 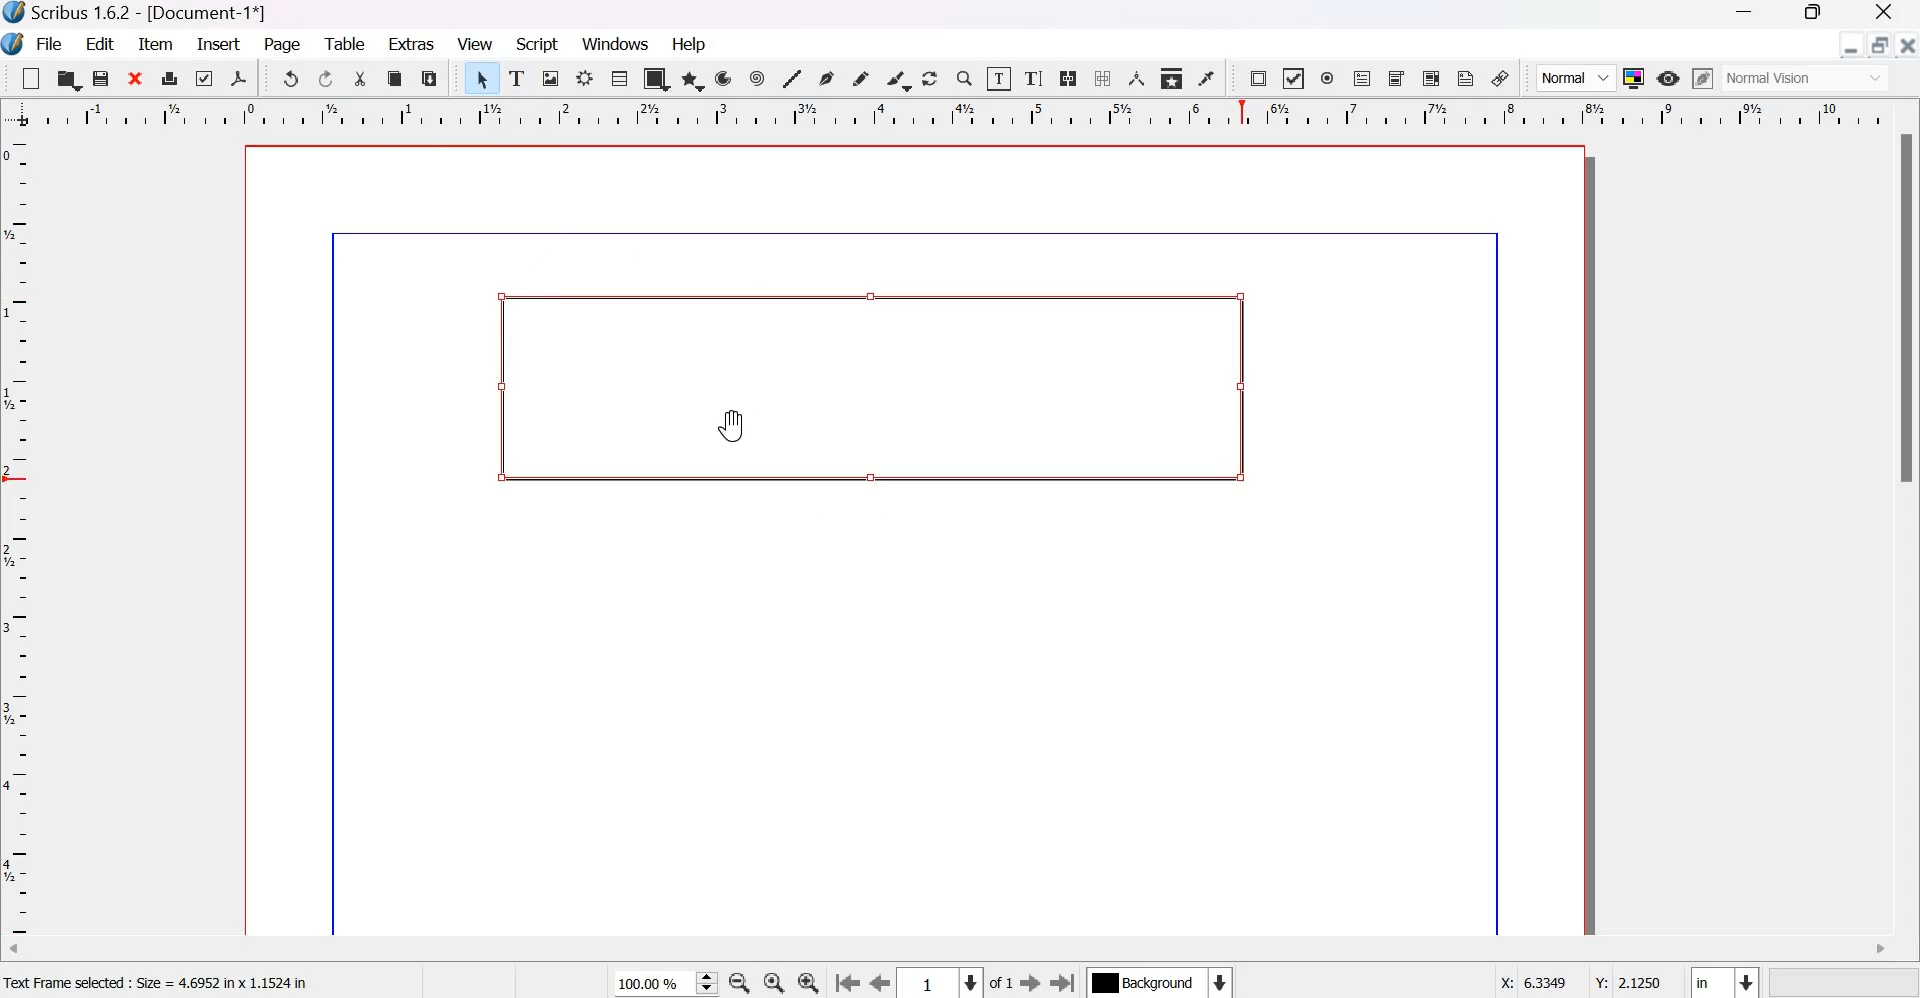 I want to click on Minimize, so click(x=1745, y=14).